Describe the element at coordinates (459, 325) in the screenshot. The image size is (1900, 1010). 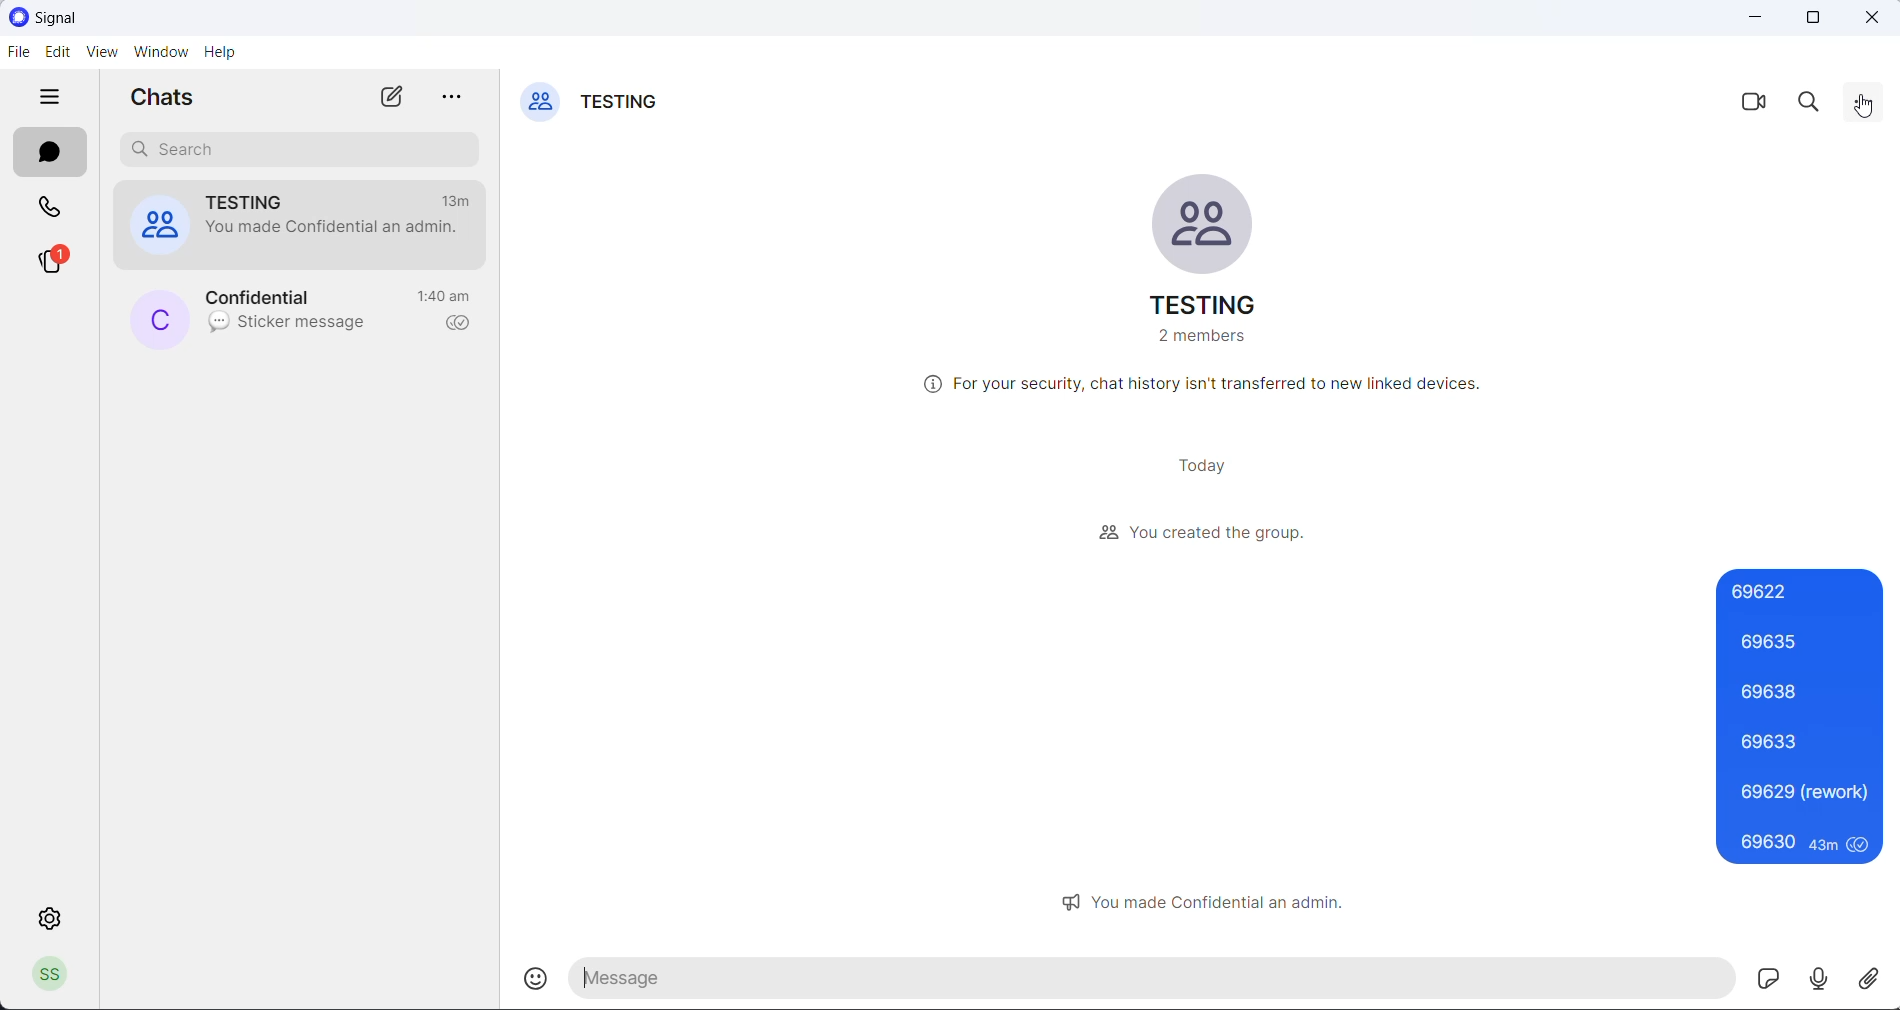
I see `read recipient ` at that location.